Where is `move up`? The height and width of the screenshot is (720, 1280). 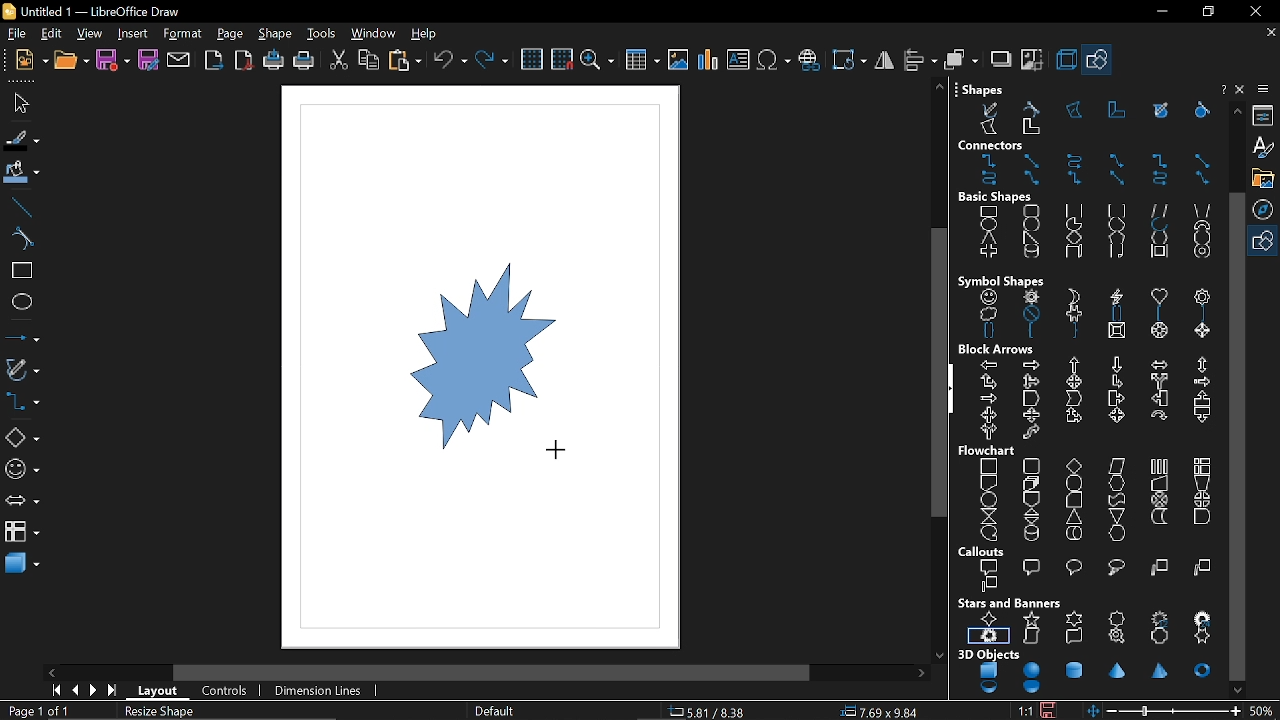 move up is located at coordinates (1234, 111).